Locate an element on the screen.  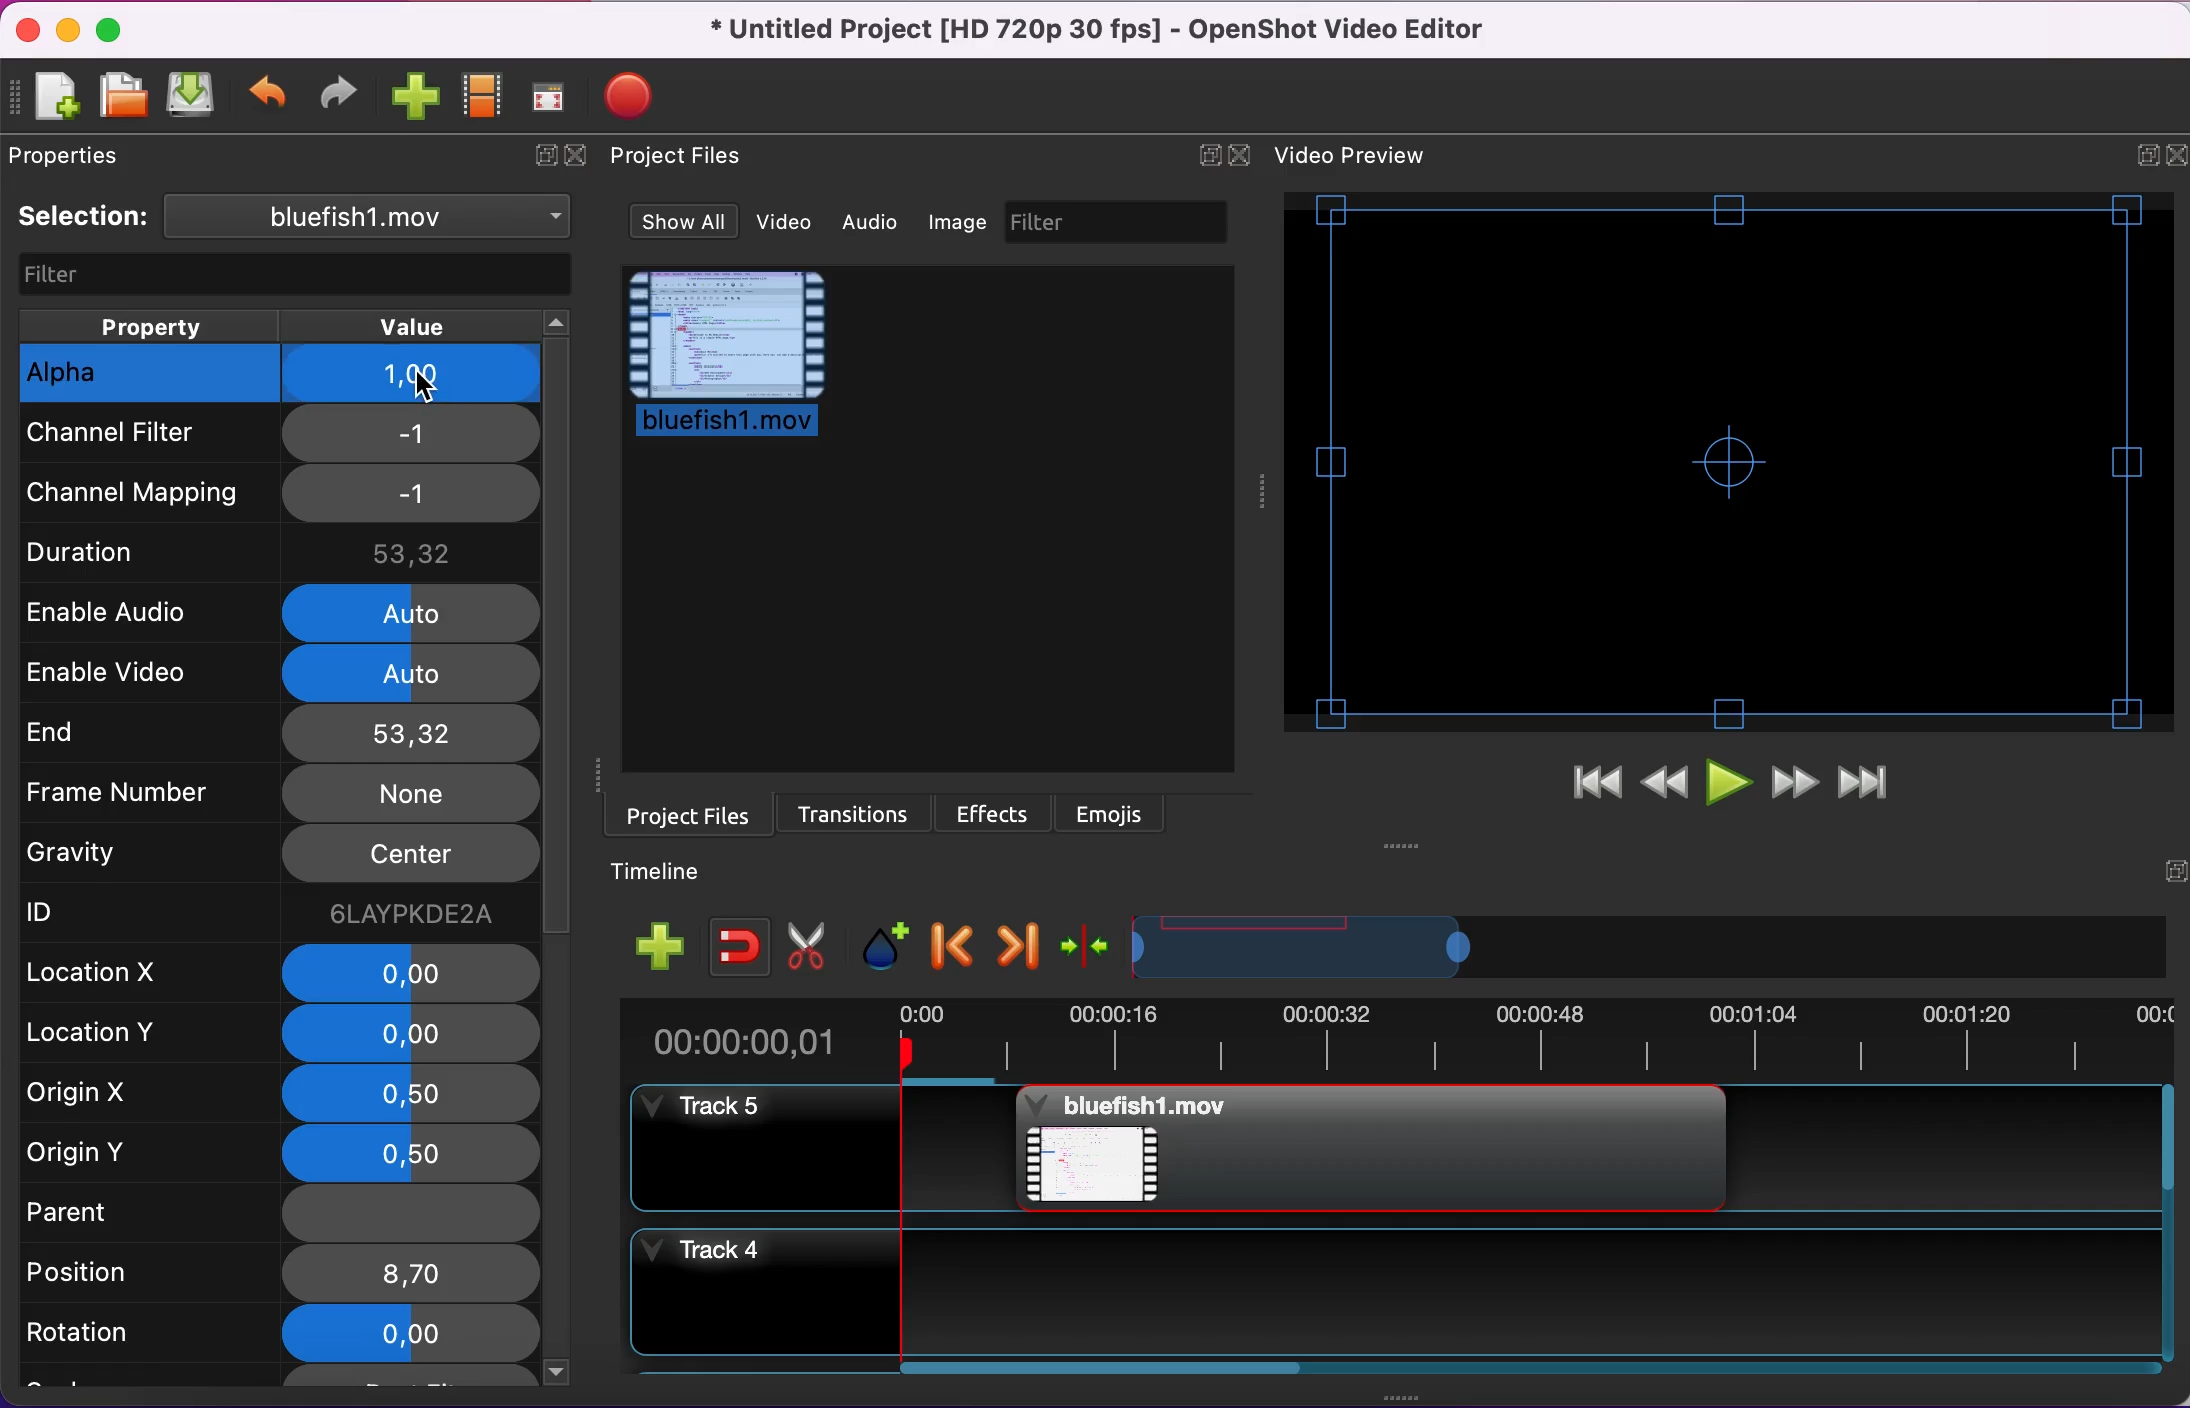
cut is located at coordinates (812, 944).